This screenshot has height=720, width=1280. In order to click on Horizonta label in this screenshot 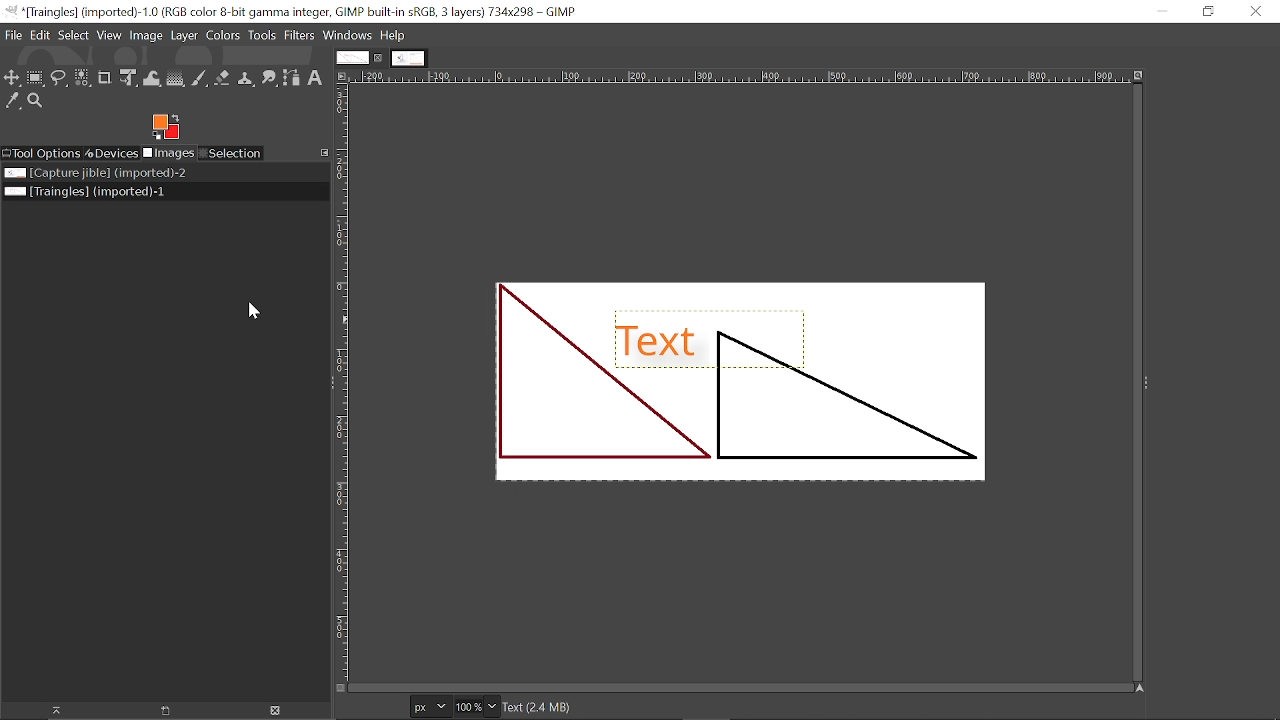, I will do `click(740, 77)`.